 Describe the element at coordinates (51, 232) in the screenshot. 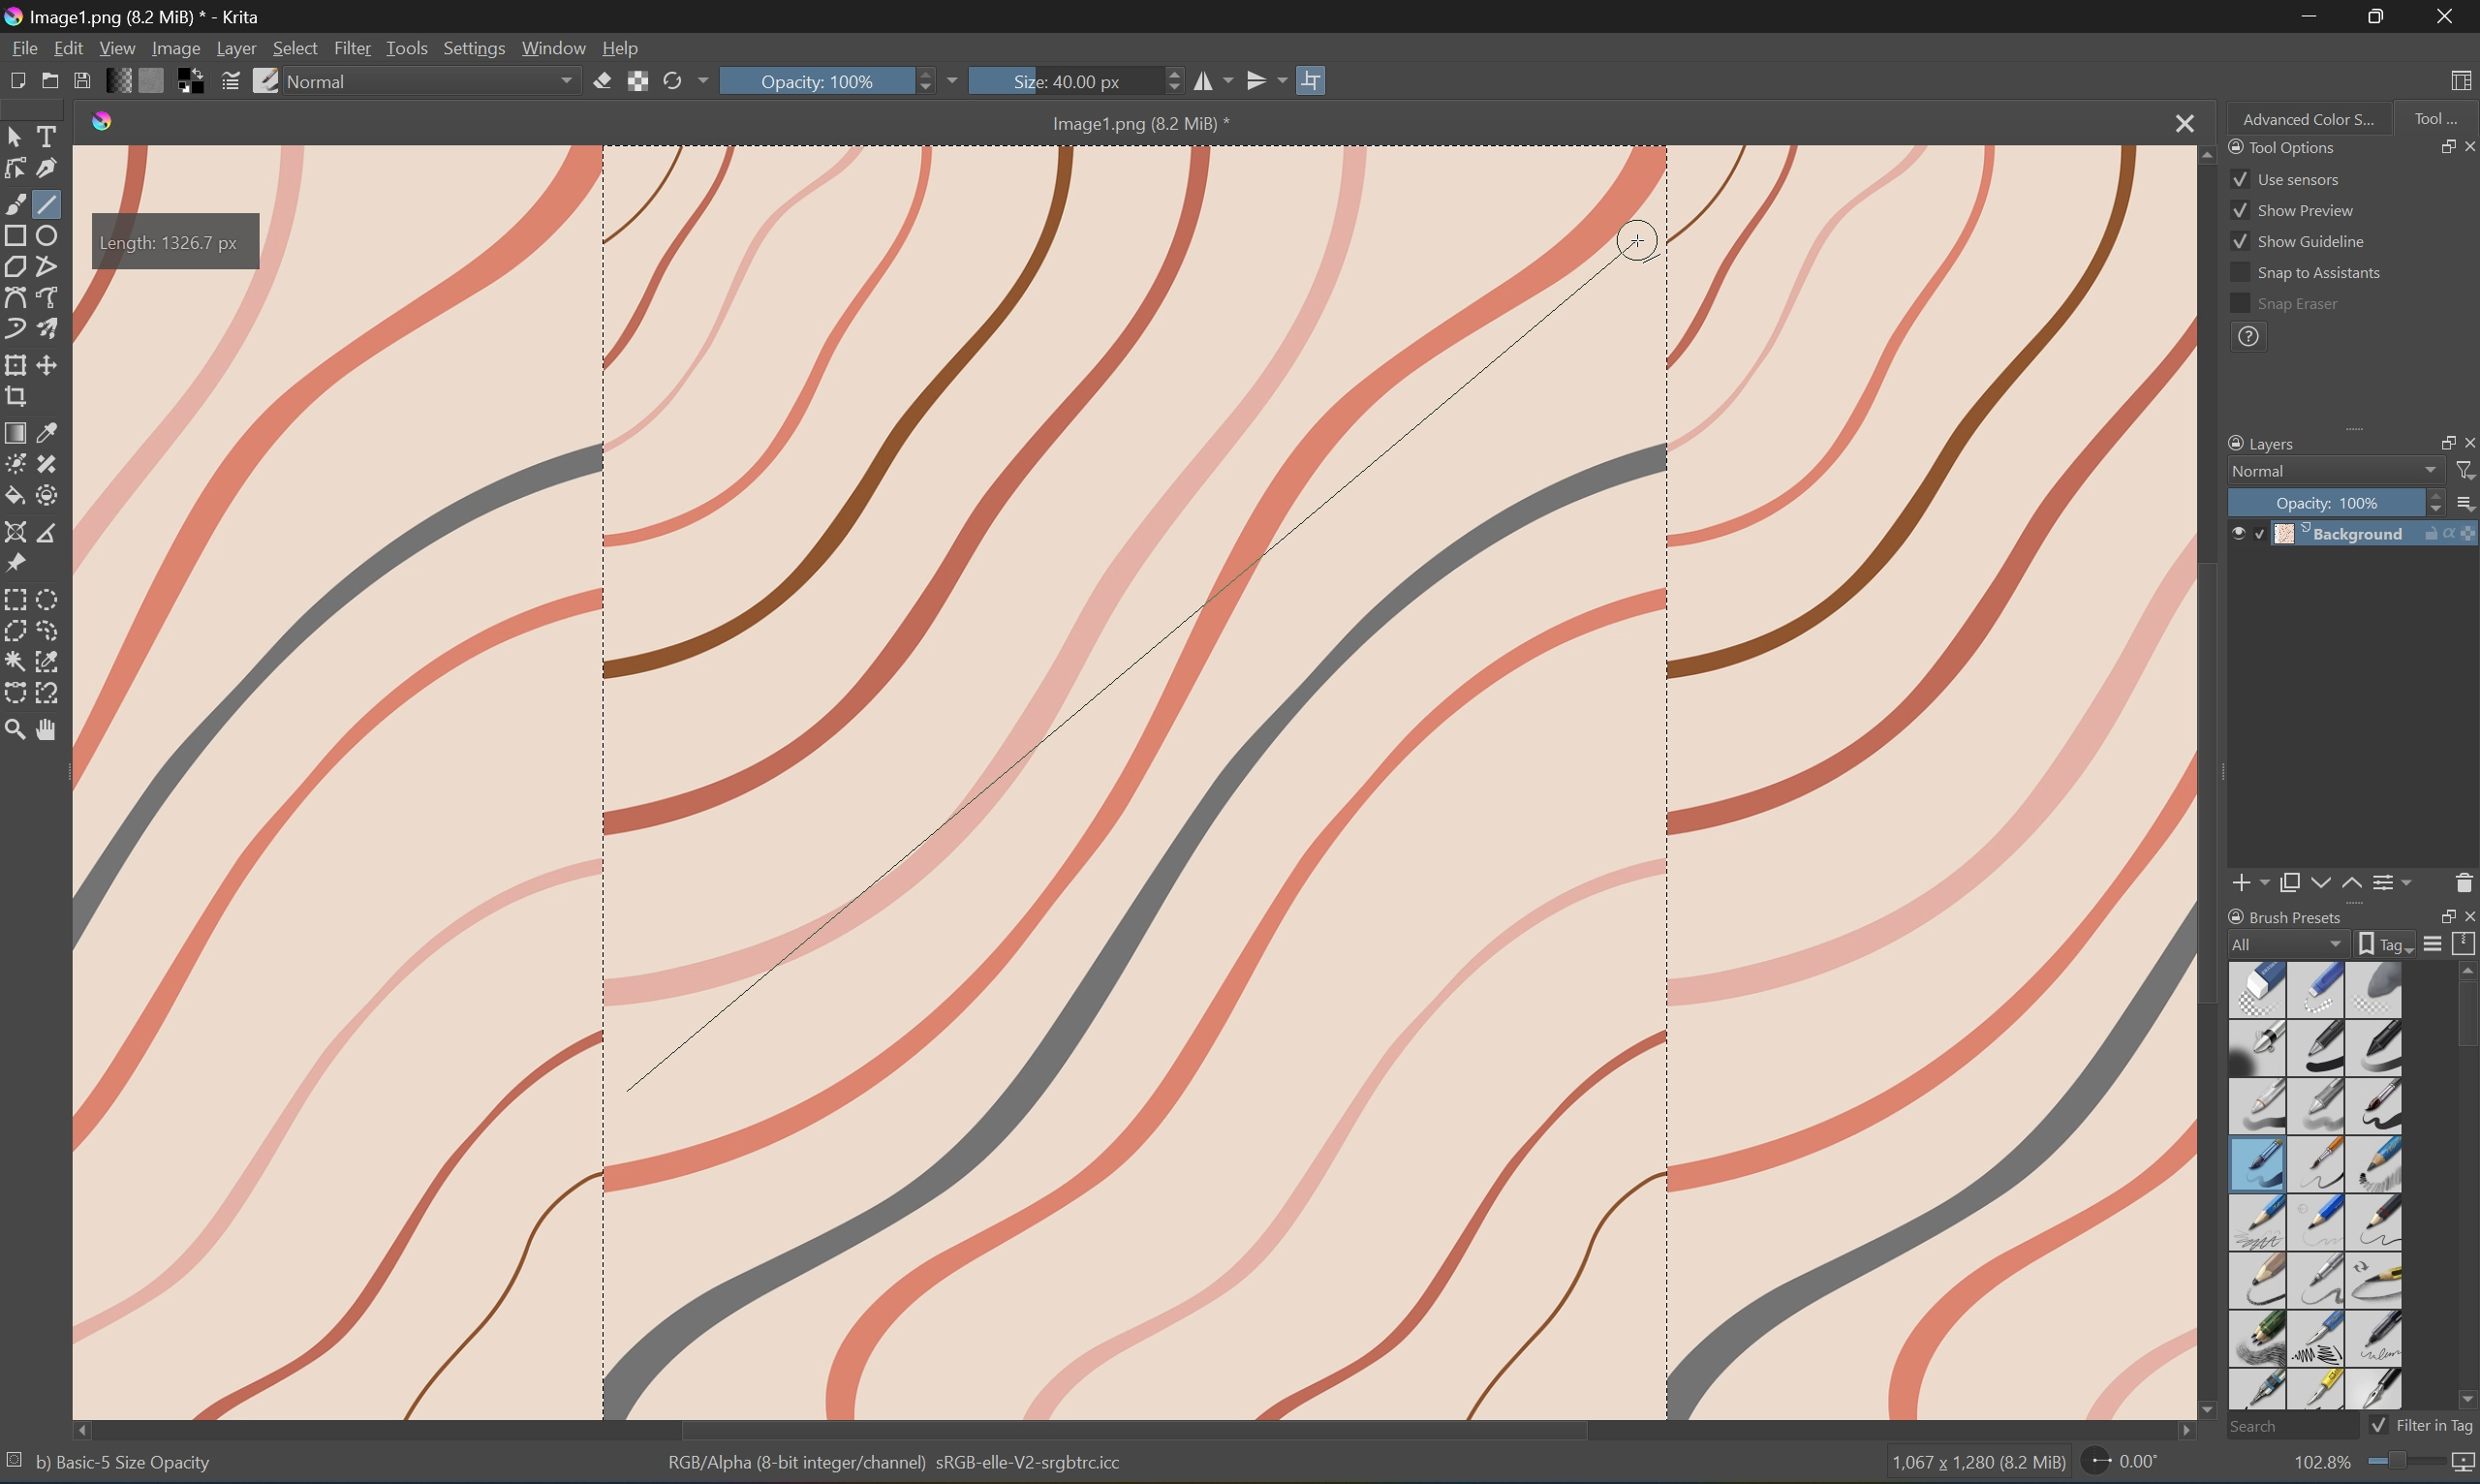

I see `Ellipse tool` at that location.